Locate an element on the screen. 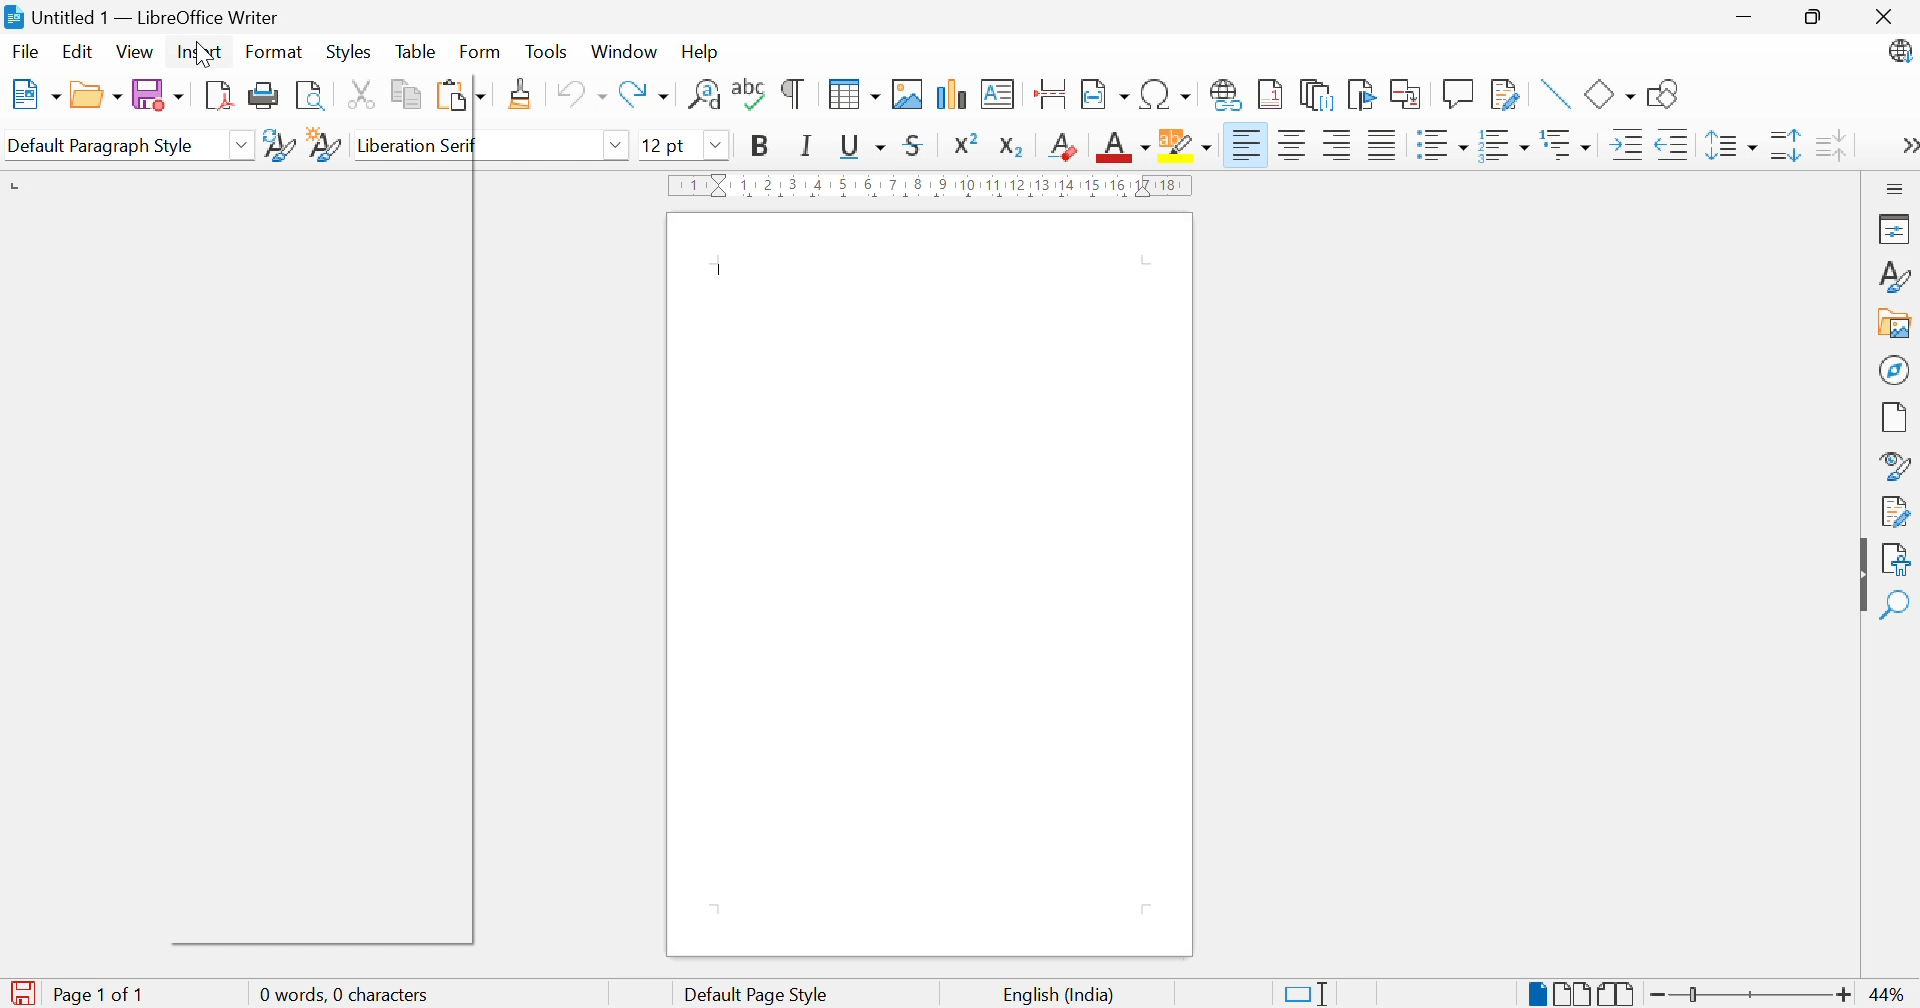 This screenshot has height=1008, width=1920. Print is located at coordinates (267, 96).